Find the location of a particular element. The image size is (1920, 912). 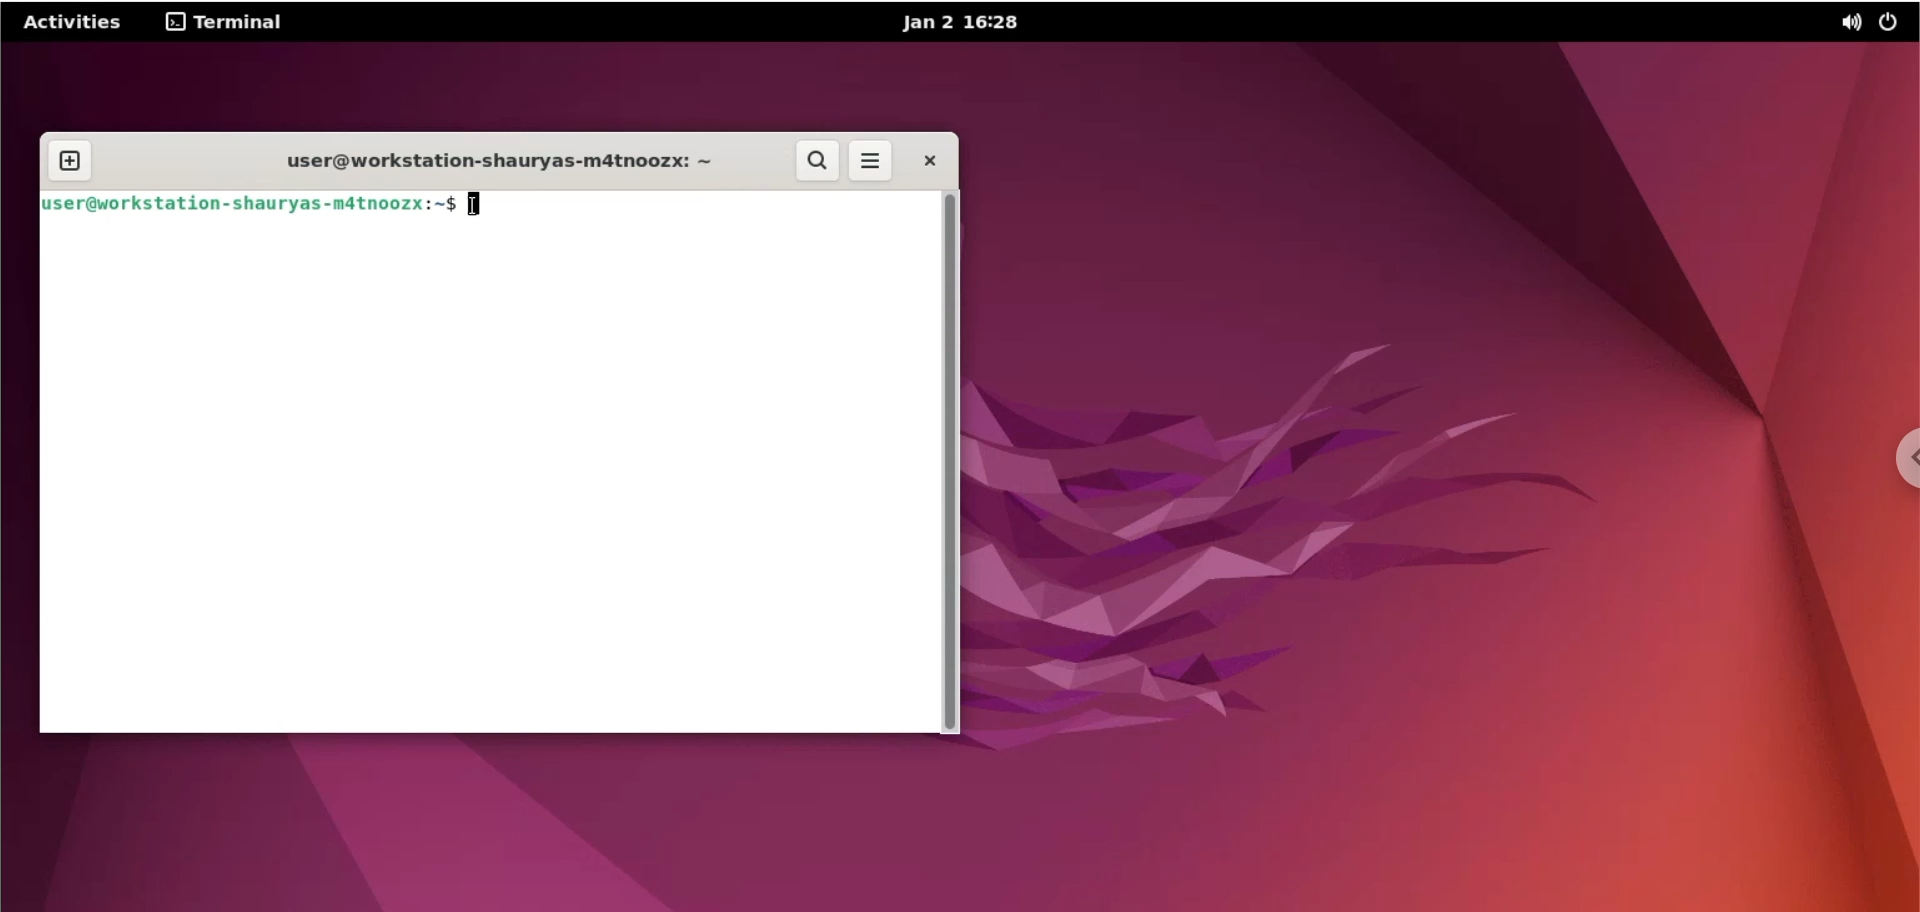

more options is located at coordinates (868, 162).